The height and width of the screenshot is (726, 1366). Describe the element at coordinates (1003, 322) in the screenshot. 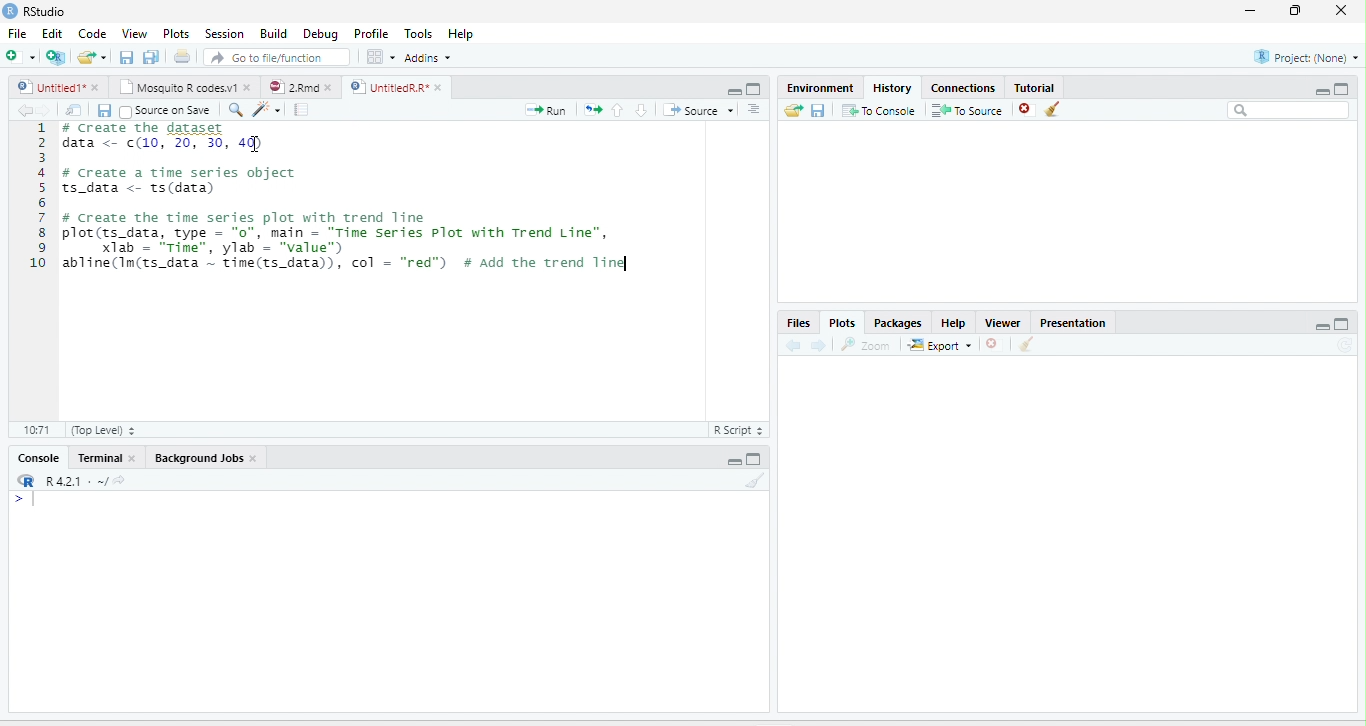

I see `Viewer` at that location.